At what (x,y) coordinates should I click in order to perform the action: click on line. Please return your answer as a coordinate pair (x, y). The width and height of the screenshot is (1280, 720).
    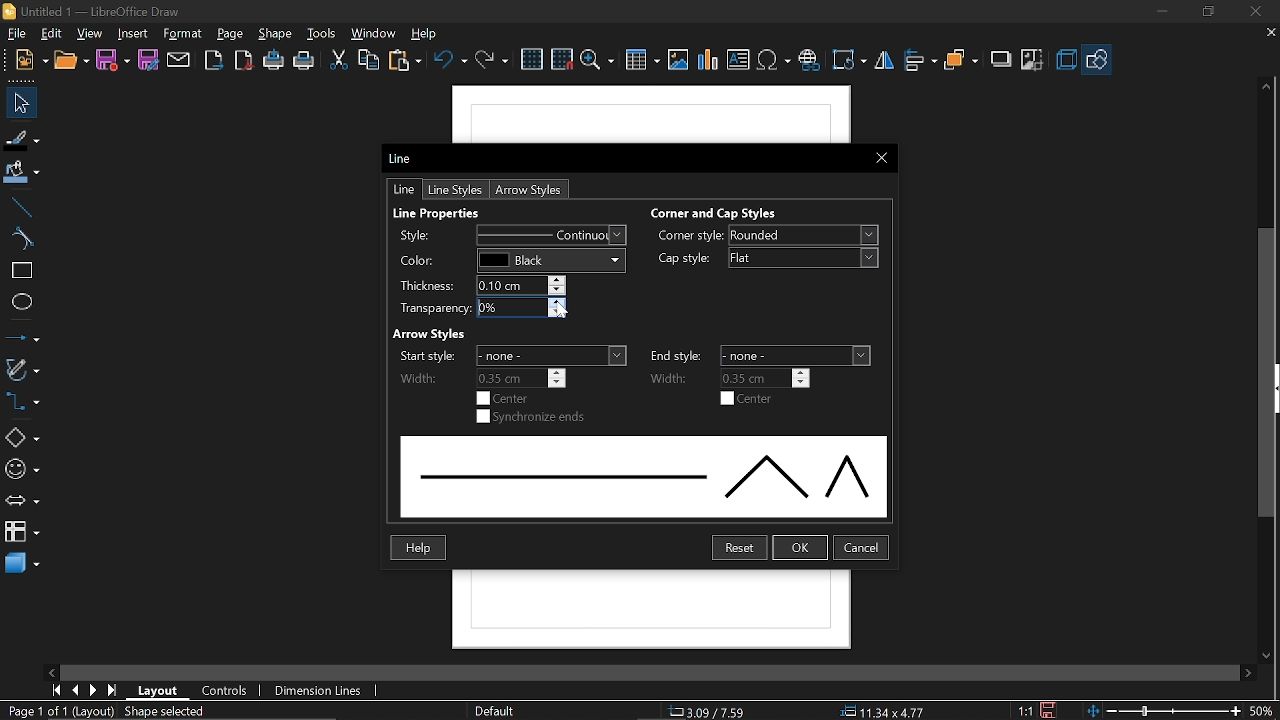
    Looking at the image, I should click on (20, 208).